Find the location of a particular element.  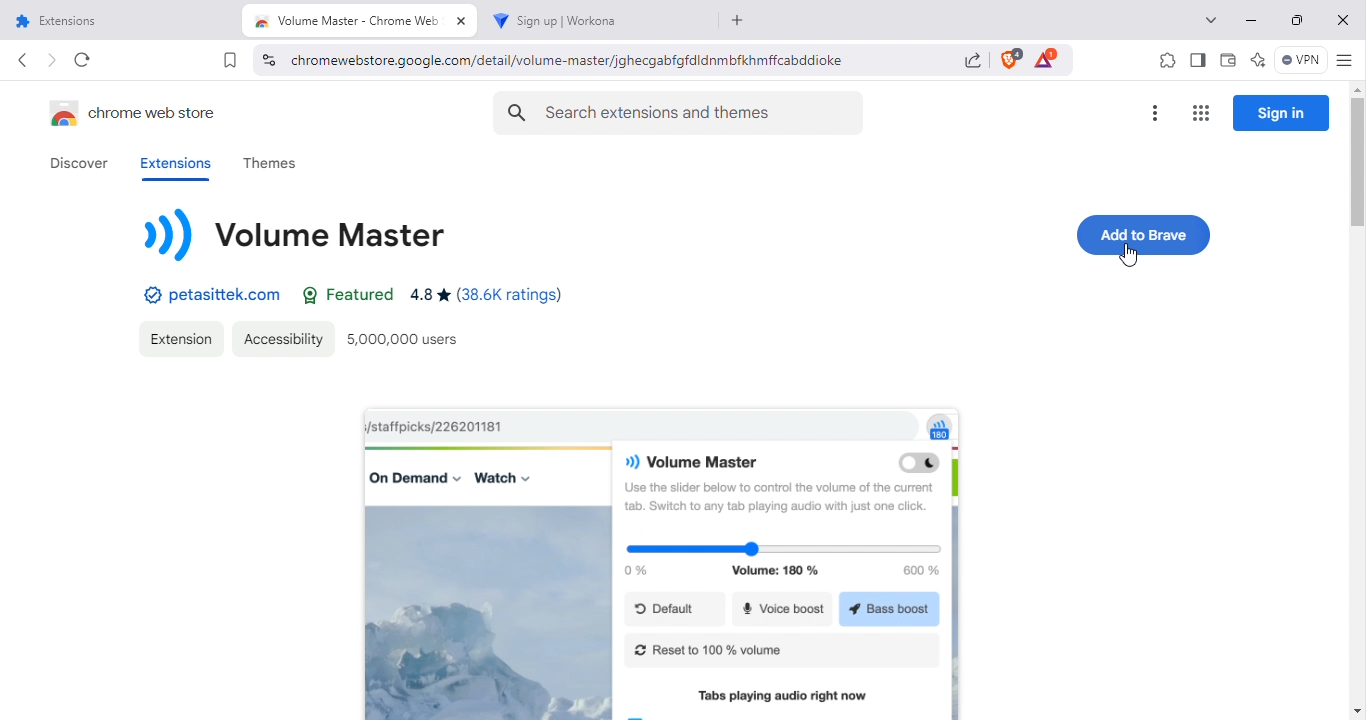

Extensions is located at coordinates (171, 164).